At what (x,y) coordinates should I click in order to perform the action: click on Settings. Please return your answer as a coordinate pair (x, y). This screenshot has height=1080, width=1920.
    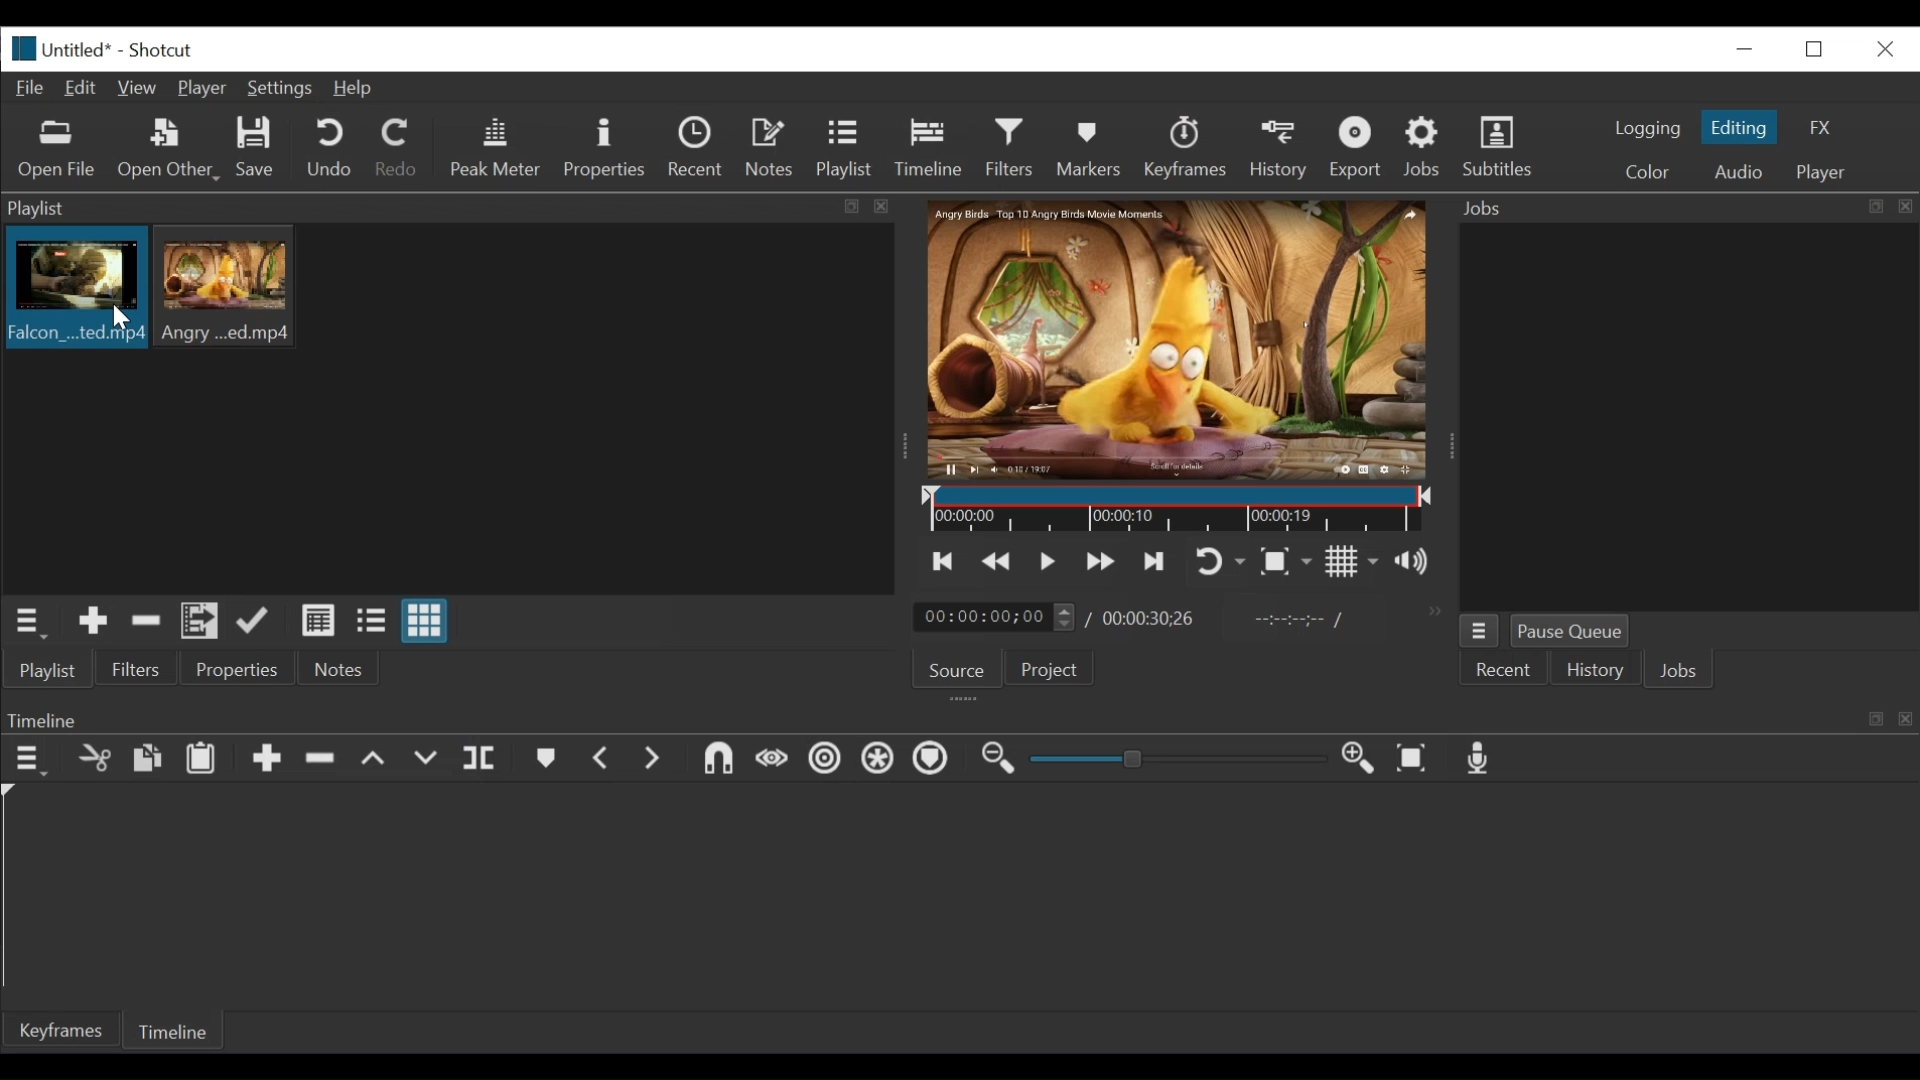
    Looking at the image, I should click on (284, 91).